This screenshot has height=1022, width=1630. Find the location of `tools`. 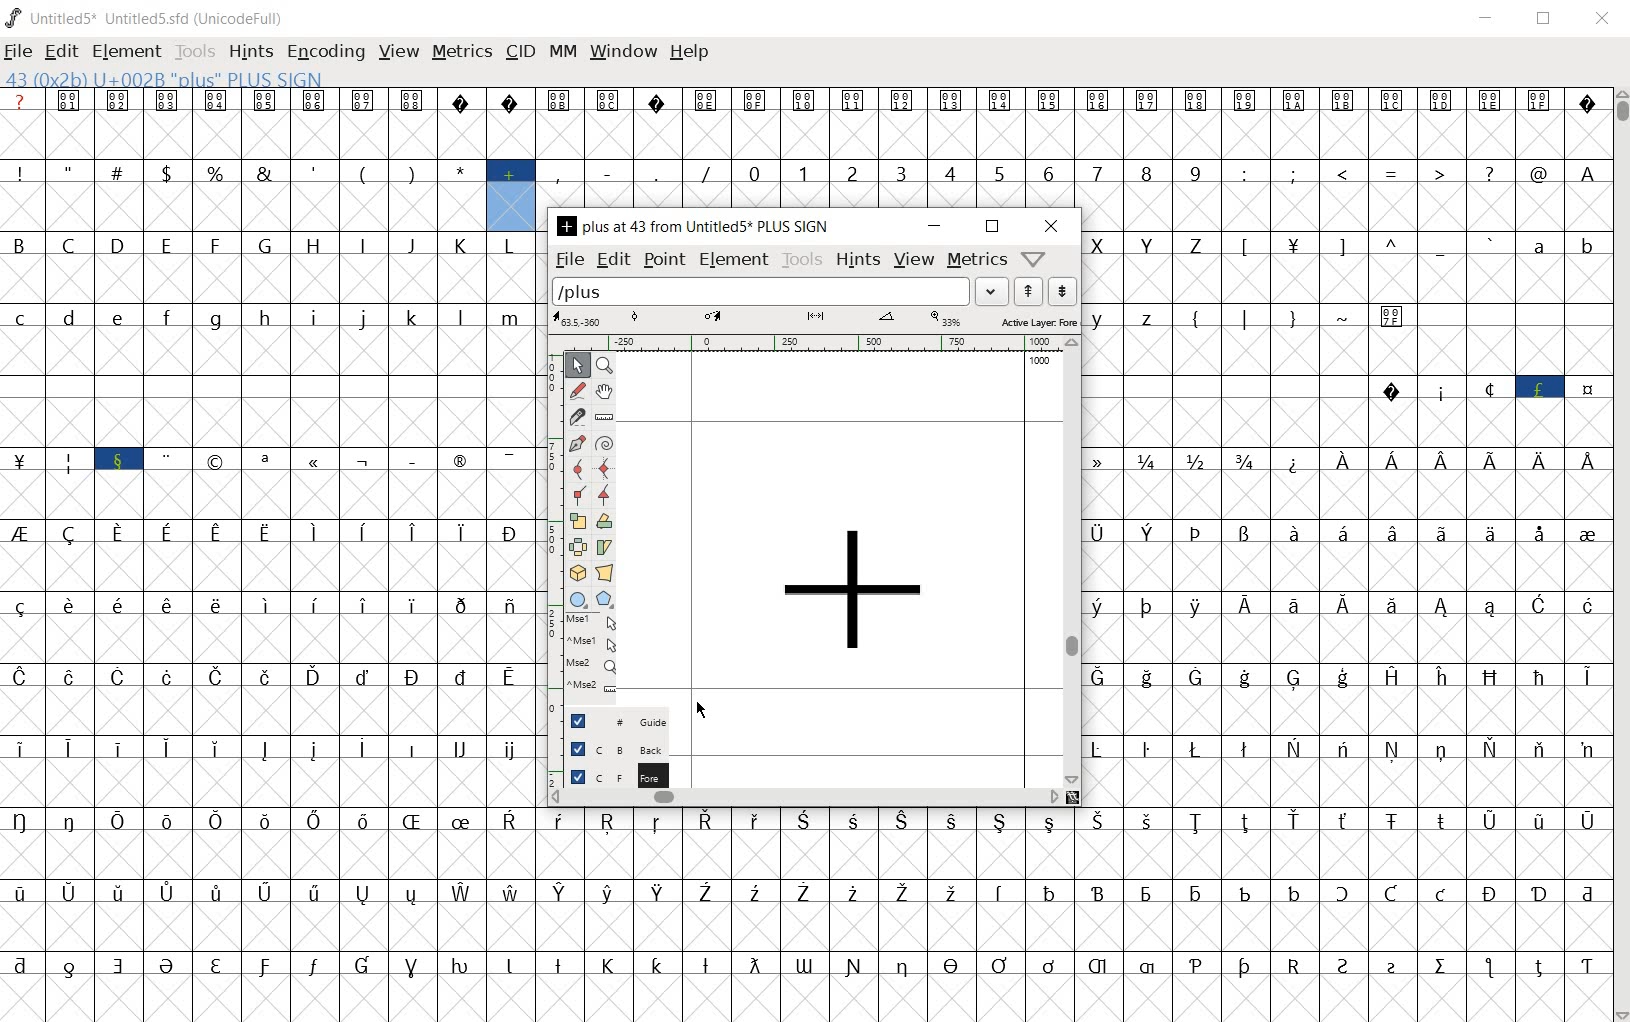

tools is located at coordinates (193, 50).